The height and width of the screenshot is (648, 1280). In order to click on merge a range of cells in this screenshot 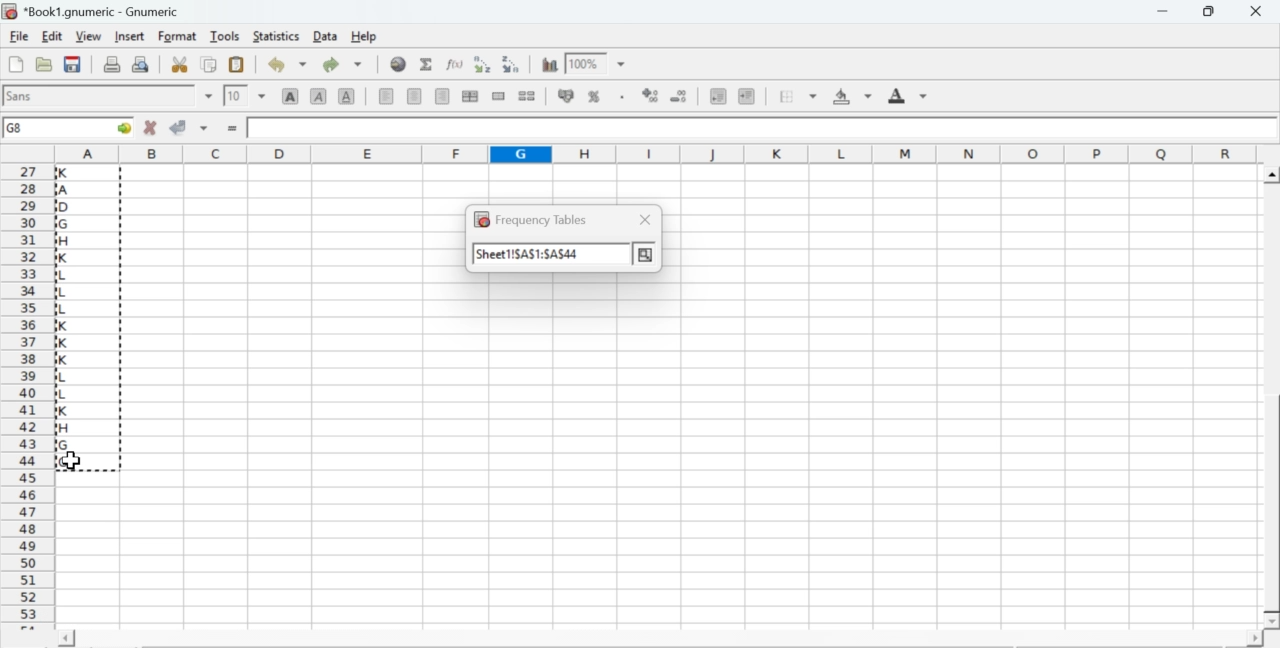, I will do `click(499, 96)`.